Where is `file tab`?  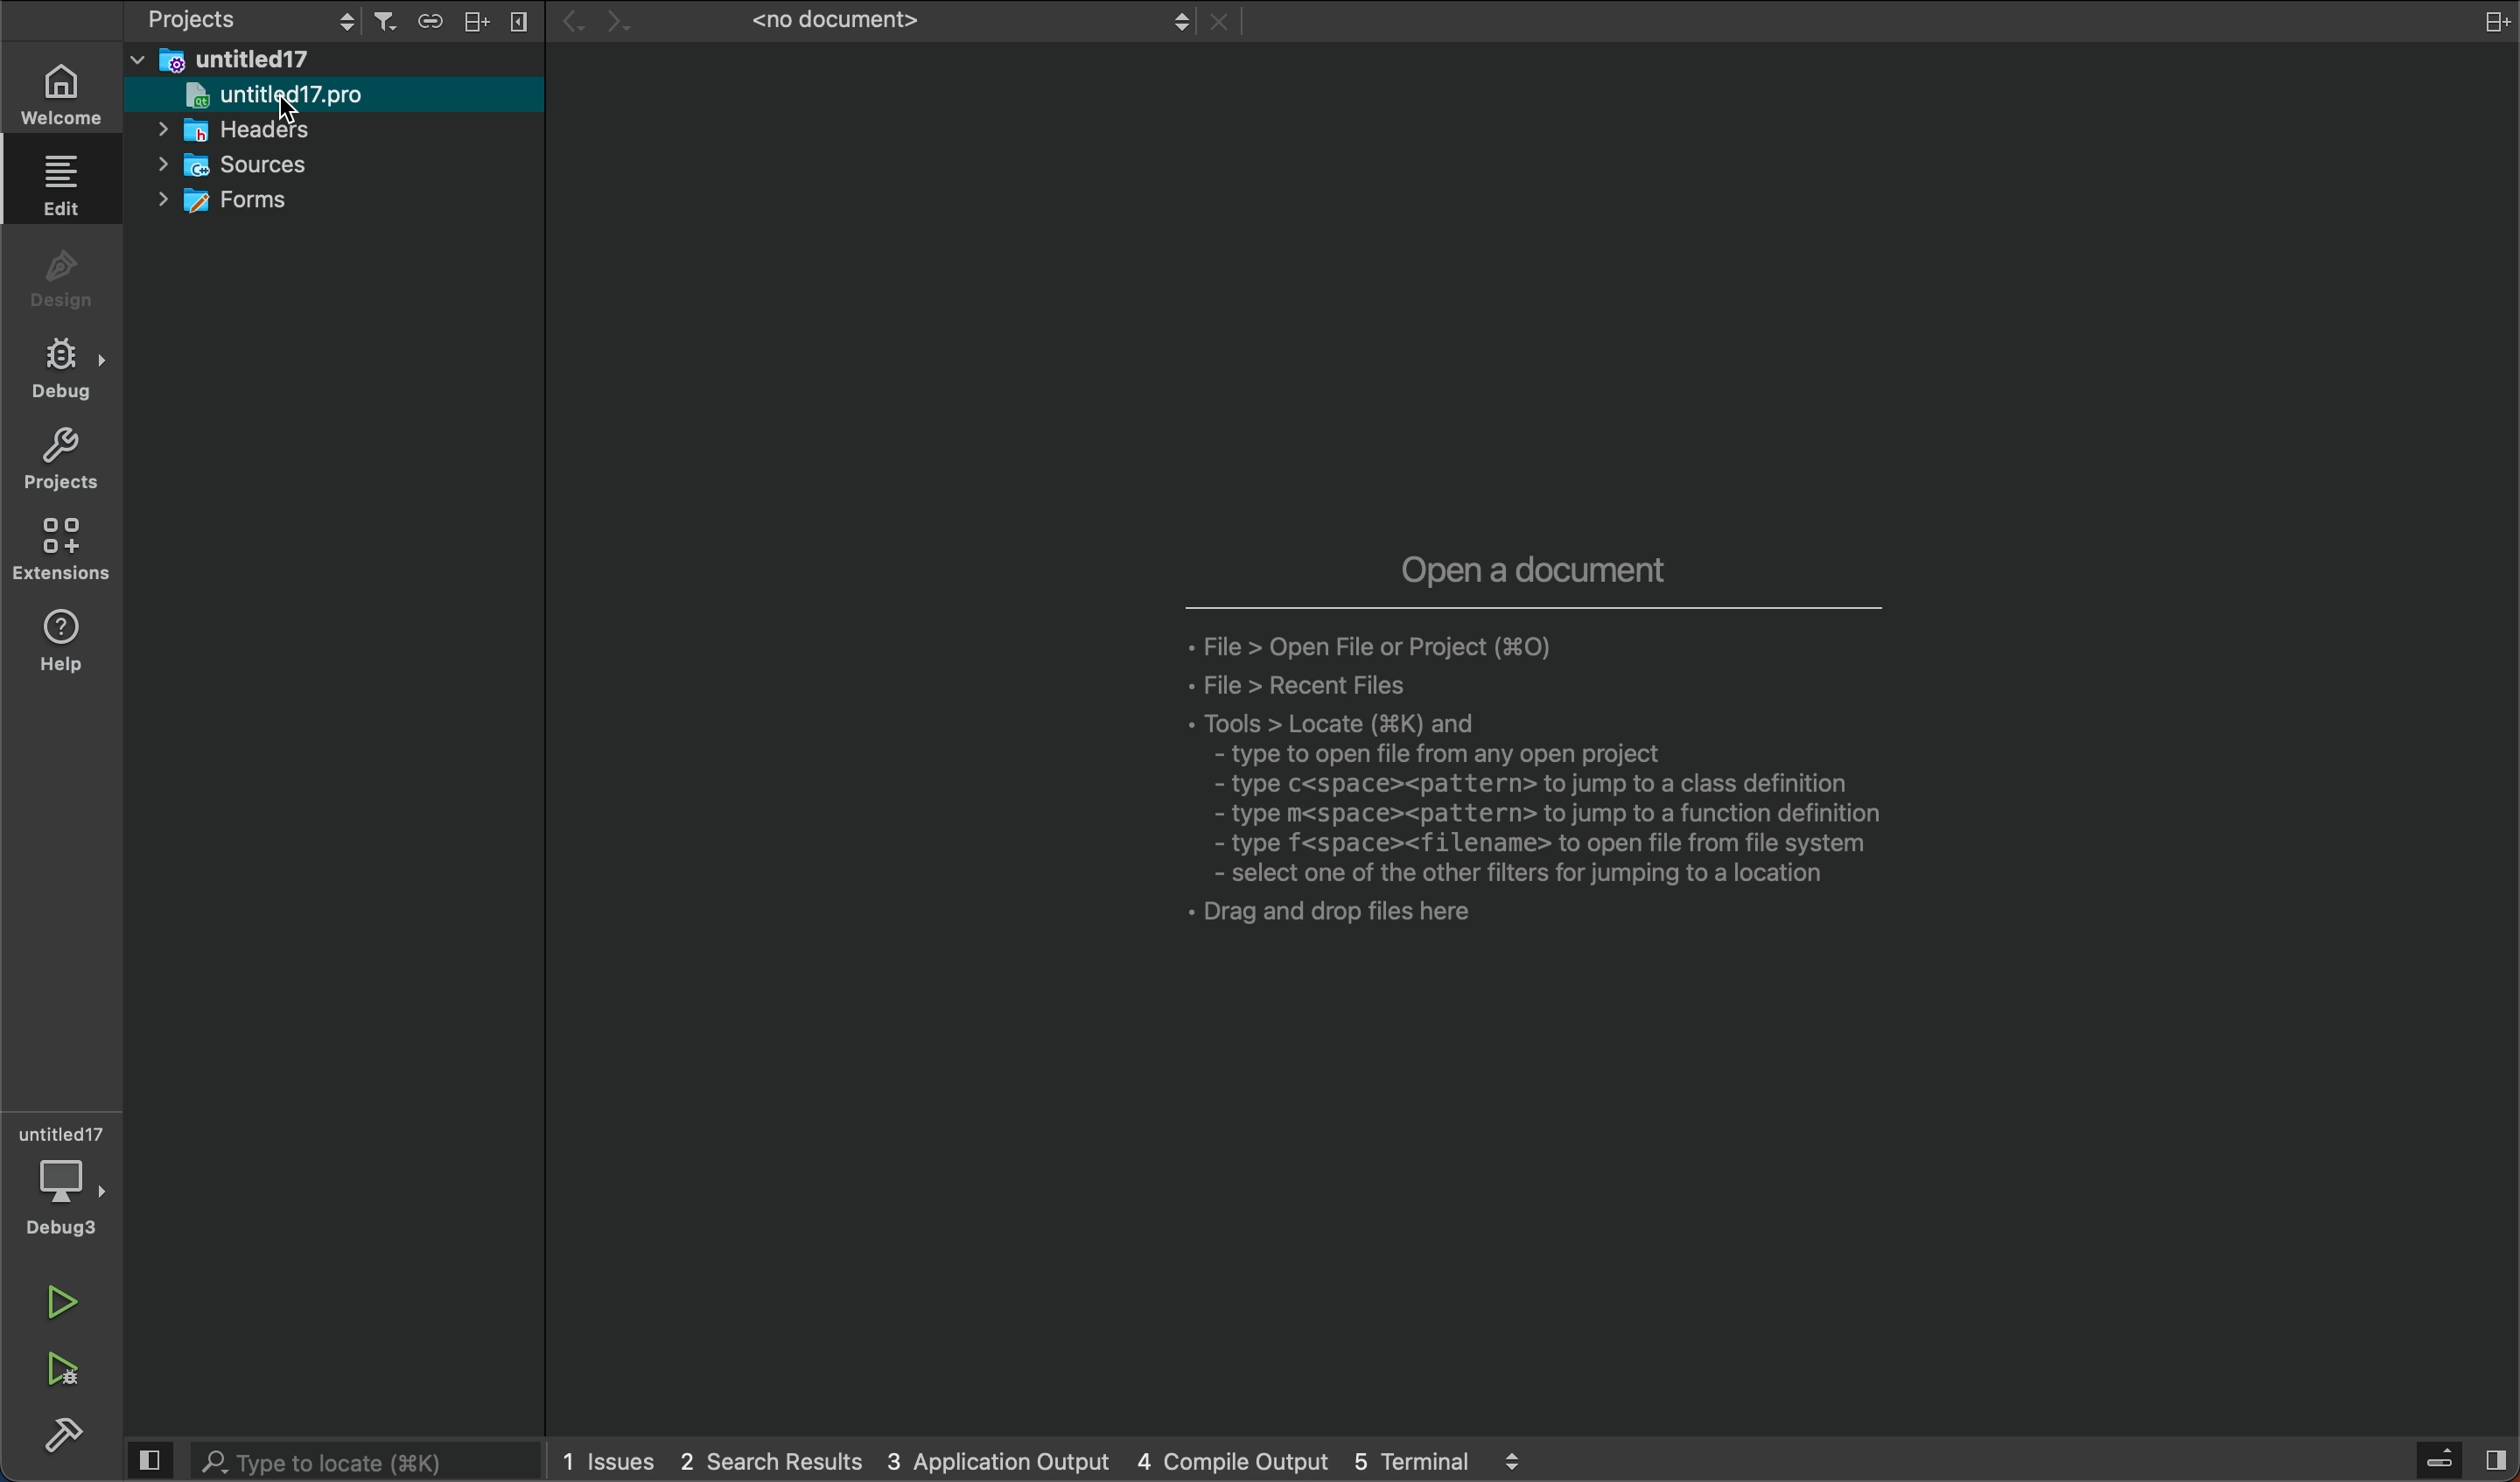
file tab is located at coordinates (946, 23).